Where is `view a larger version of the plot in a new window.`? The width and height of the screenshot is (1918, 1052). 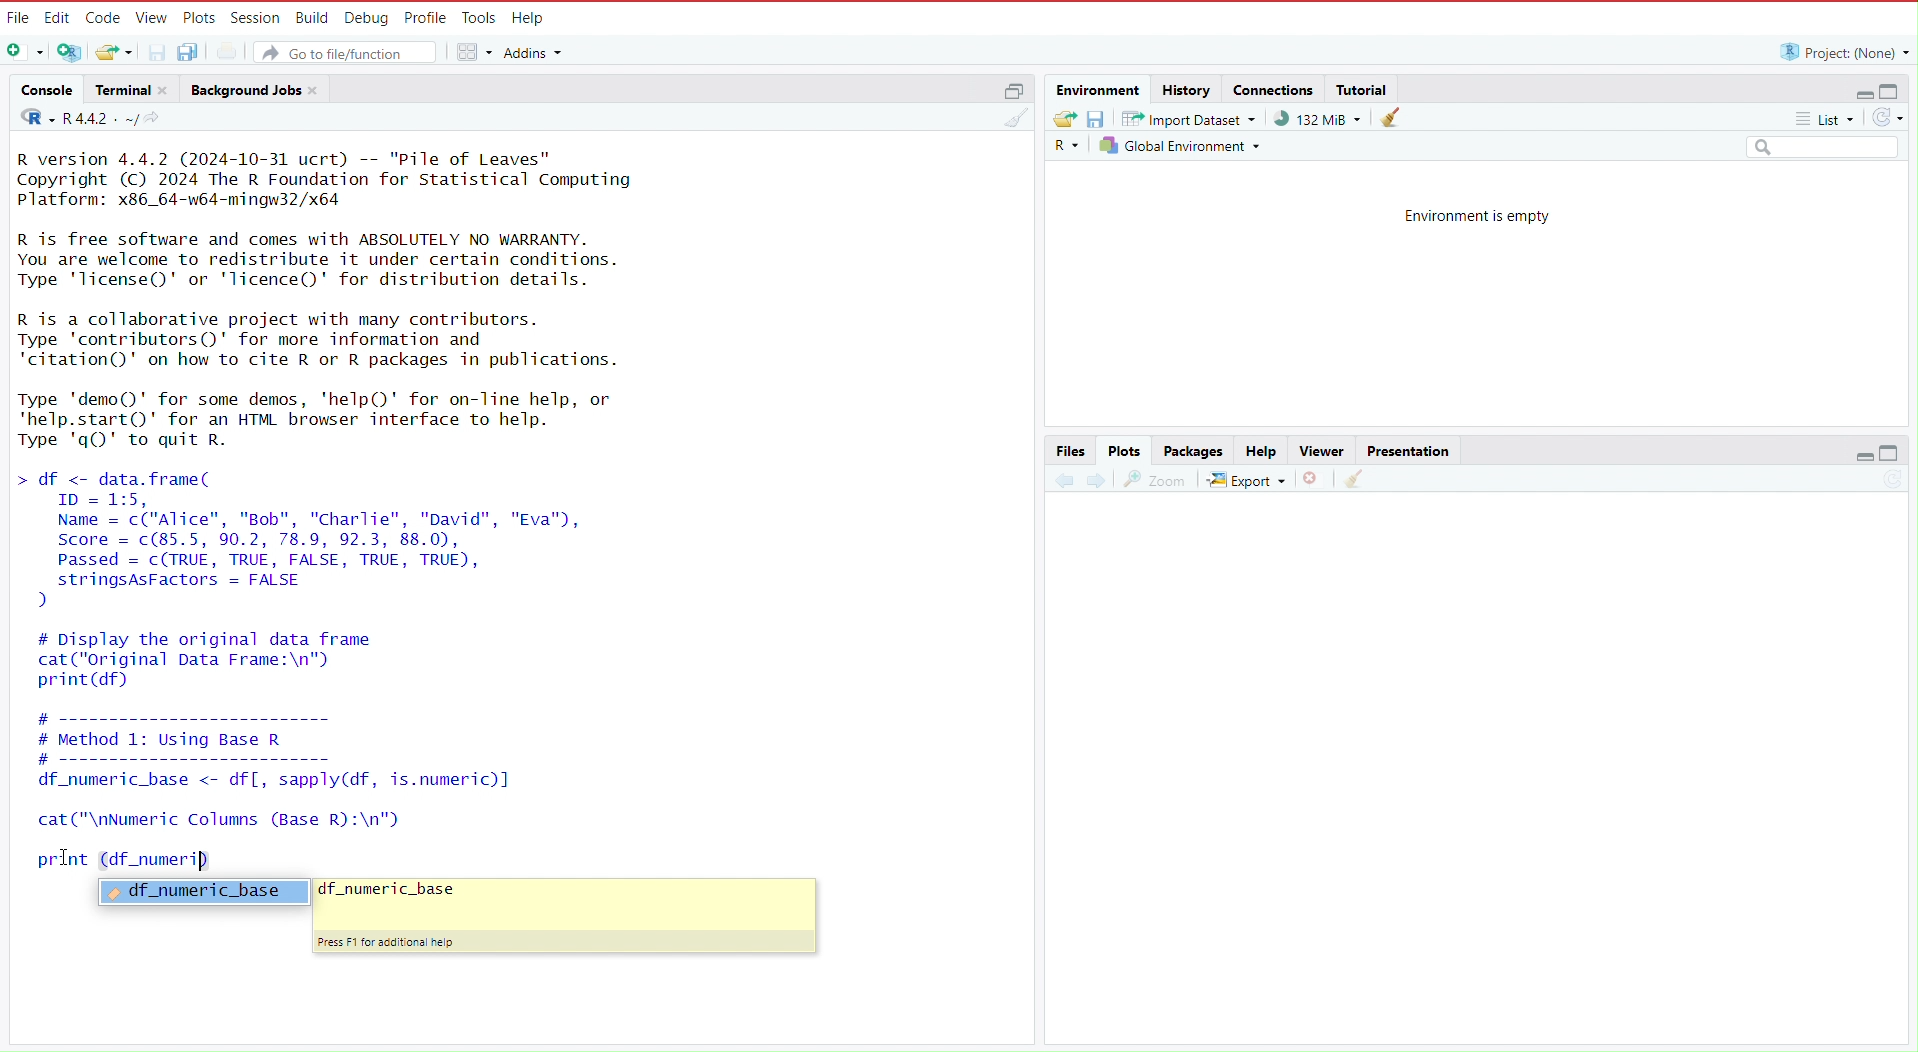
view a larger version of the plot in a new window. is located at coordinates (1156, 479).